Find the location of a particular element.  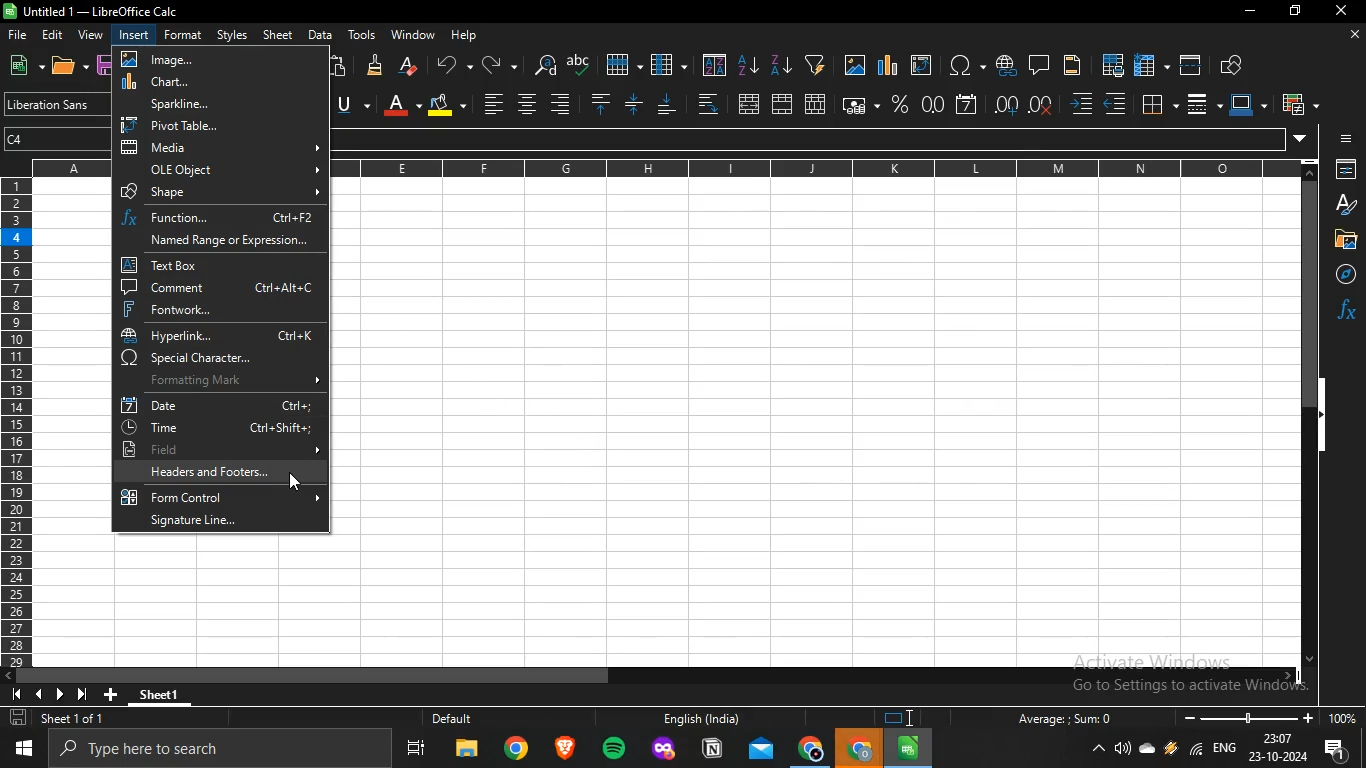

merge cells is located at coordinates (783, 105).